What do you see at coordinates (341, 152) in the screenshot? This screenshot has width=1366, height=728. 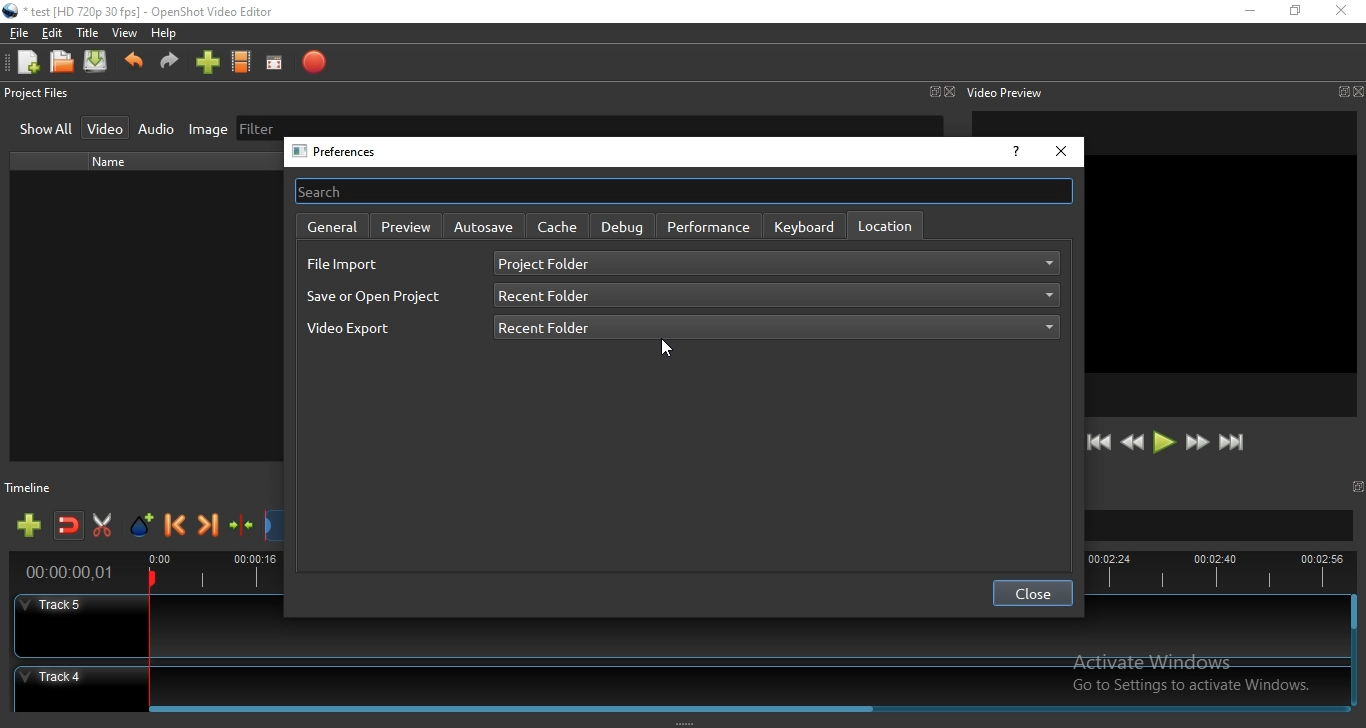 I see `preferences` at bounding box center [341, 152].